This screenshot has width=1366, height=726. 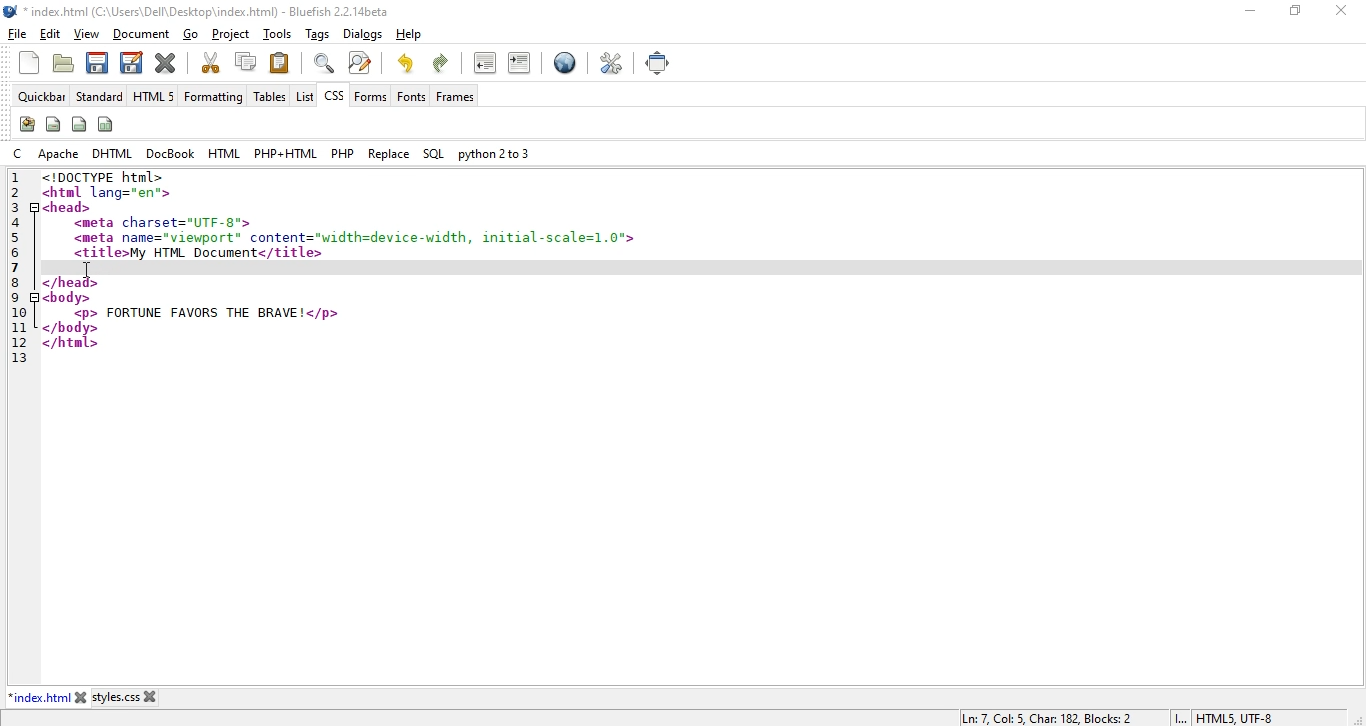 I want to click on show find bar, so click(x=324, y=62).